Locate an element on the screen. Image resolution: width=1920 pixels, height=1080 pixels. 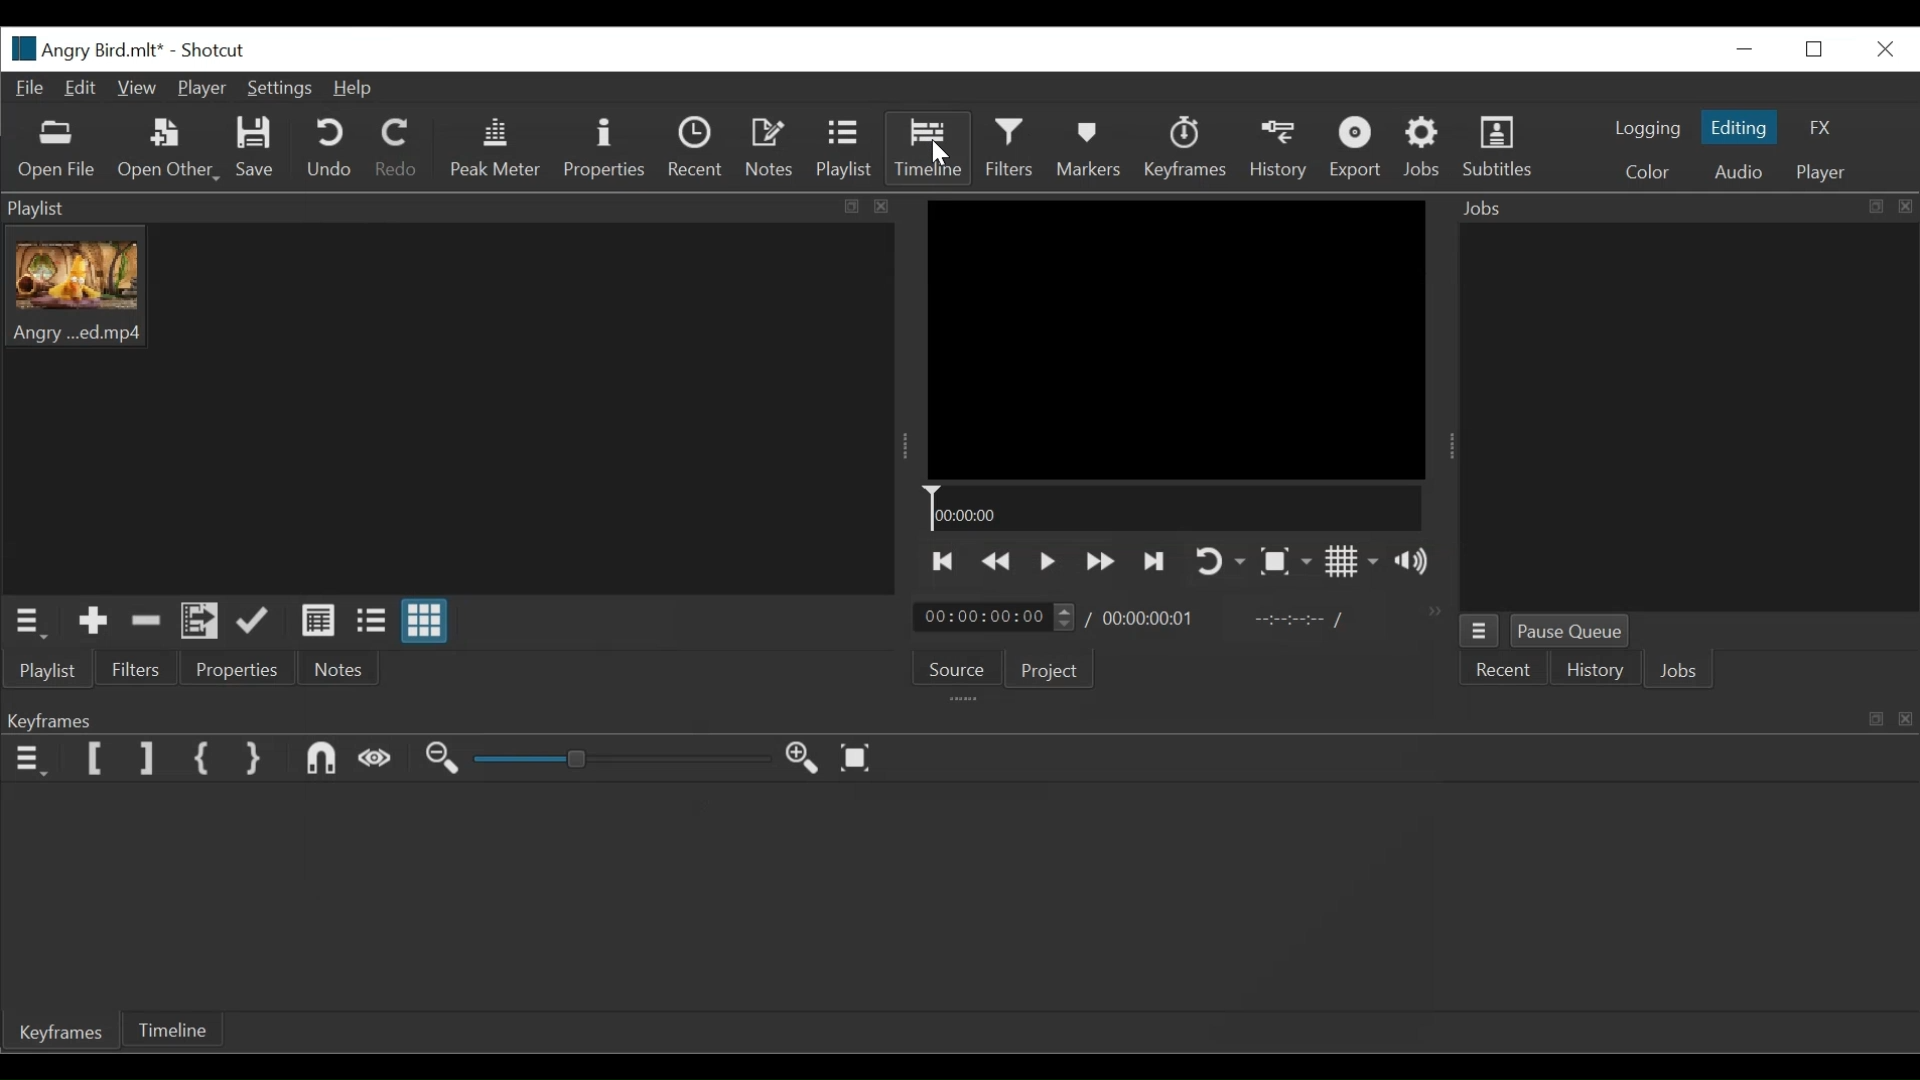
Color is located at coordinates (1653, 171).